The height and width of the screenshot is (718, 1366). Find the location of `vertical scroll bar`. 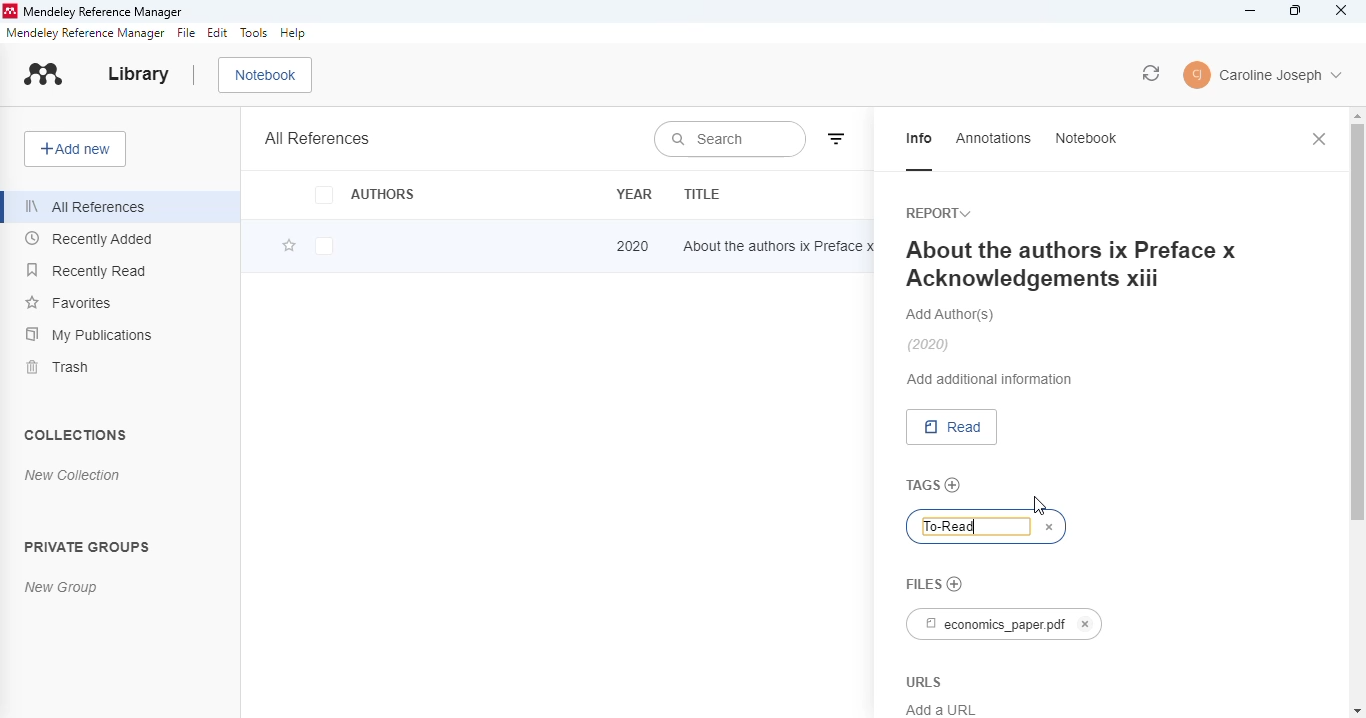

vertical scroll bar is located at coordinates (1356, 329).